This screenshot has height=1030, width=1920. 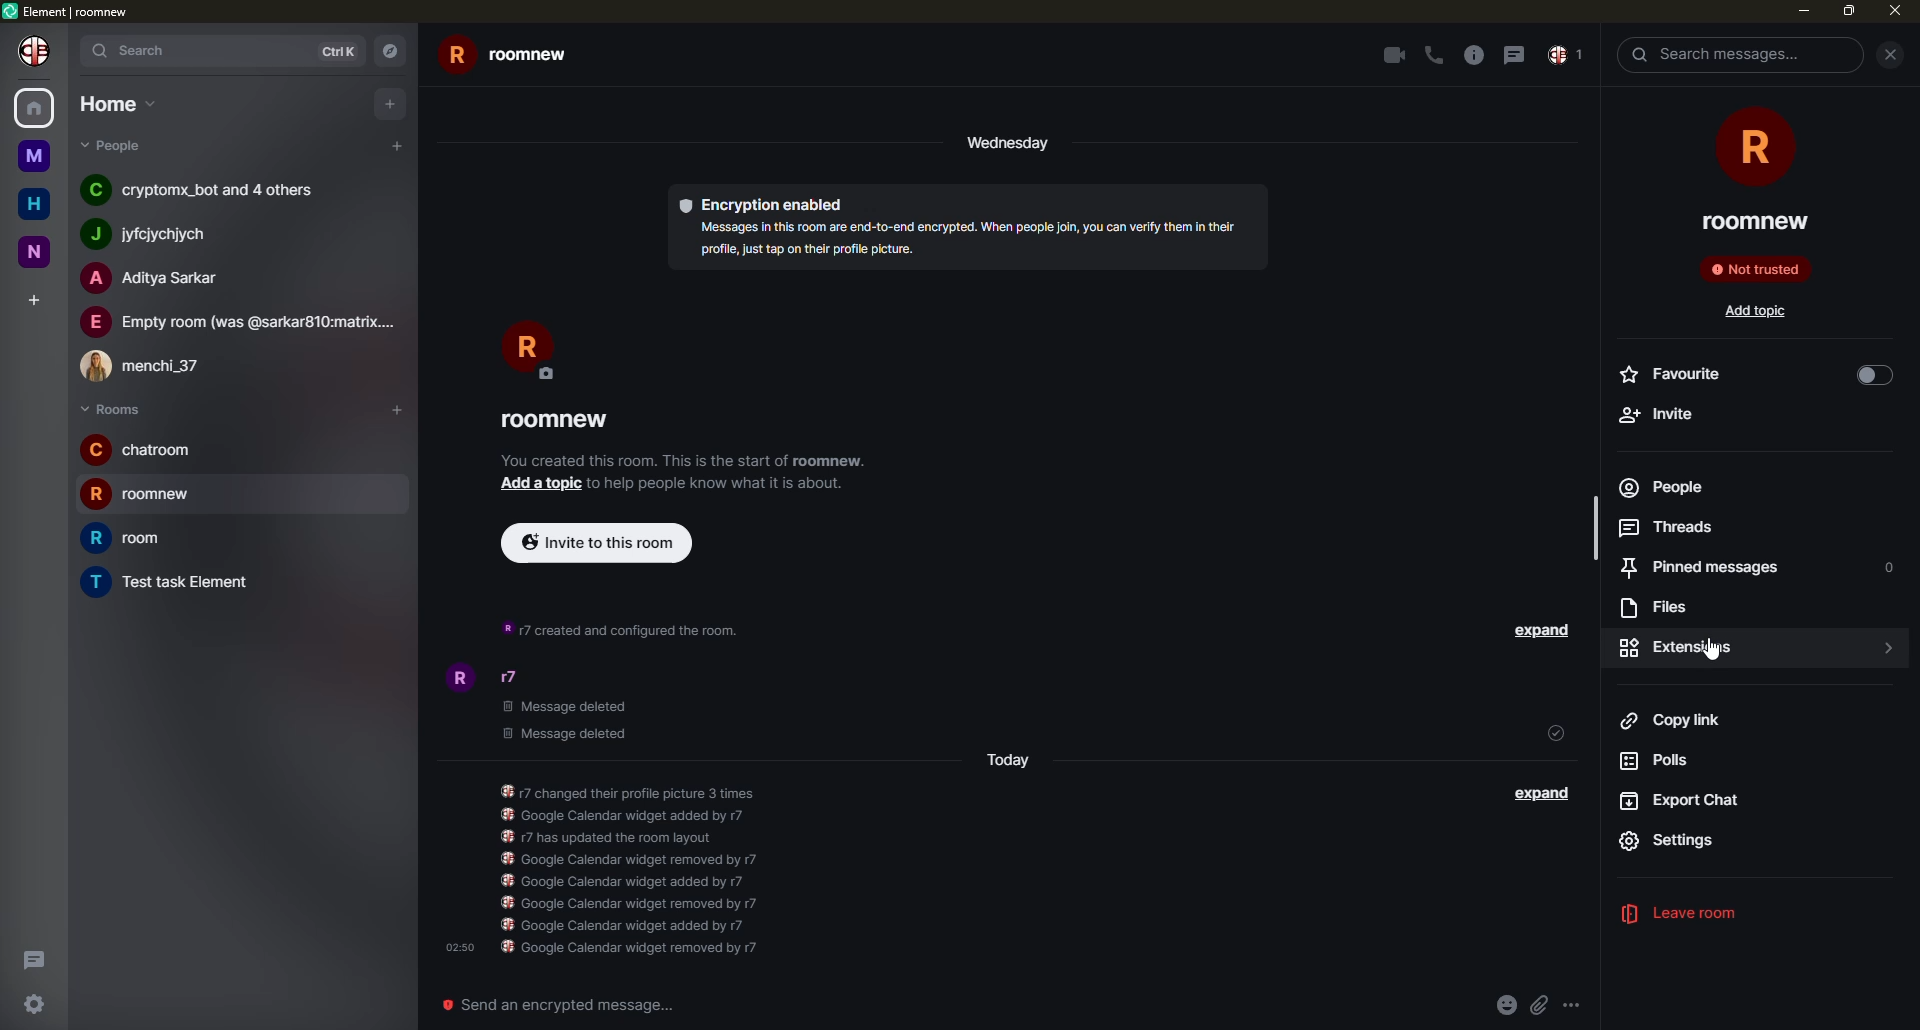 What do you see at coordinates (174, 581) in the screenshot?
I see `room` at bounding box center [174, 581].